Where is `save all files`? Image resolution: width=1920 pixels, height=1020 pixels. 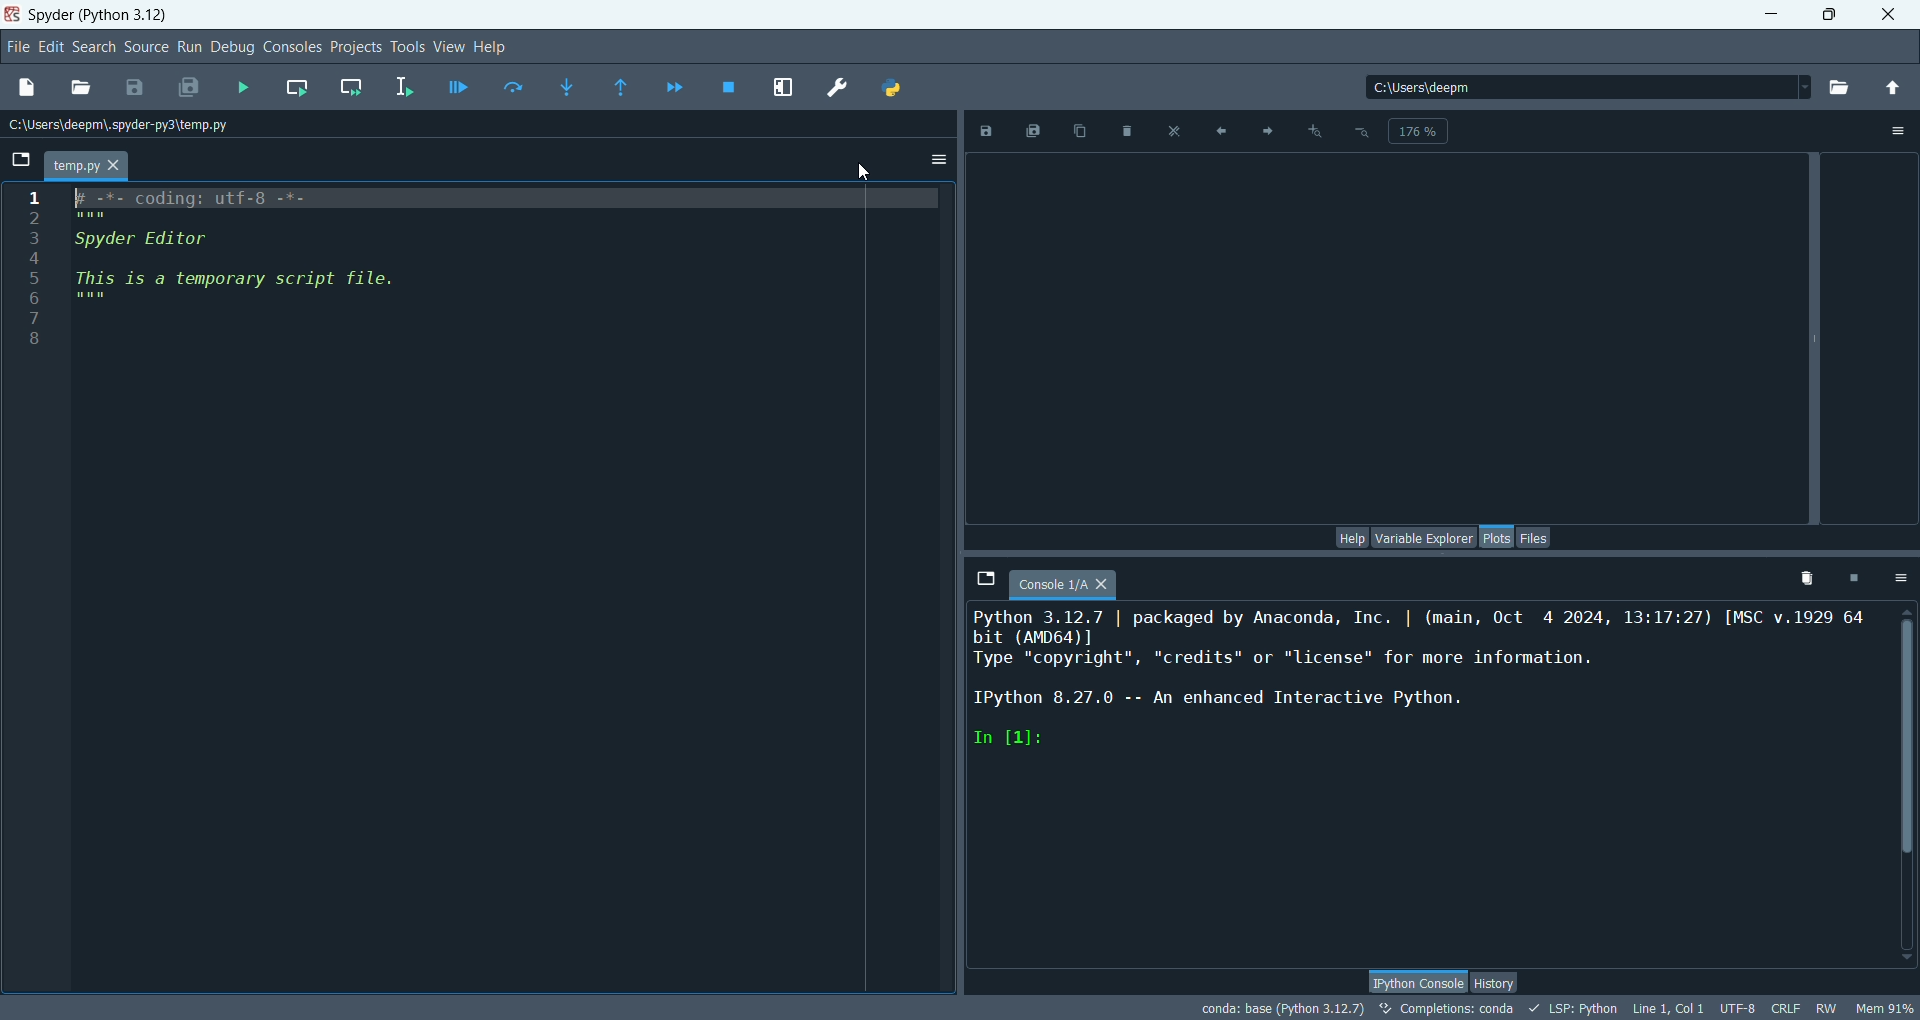
save all files is located at coordinates (190, 87).